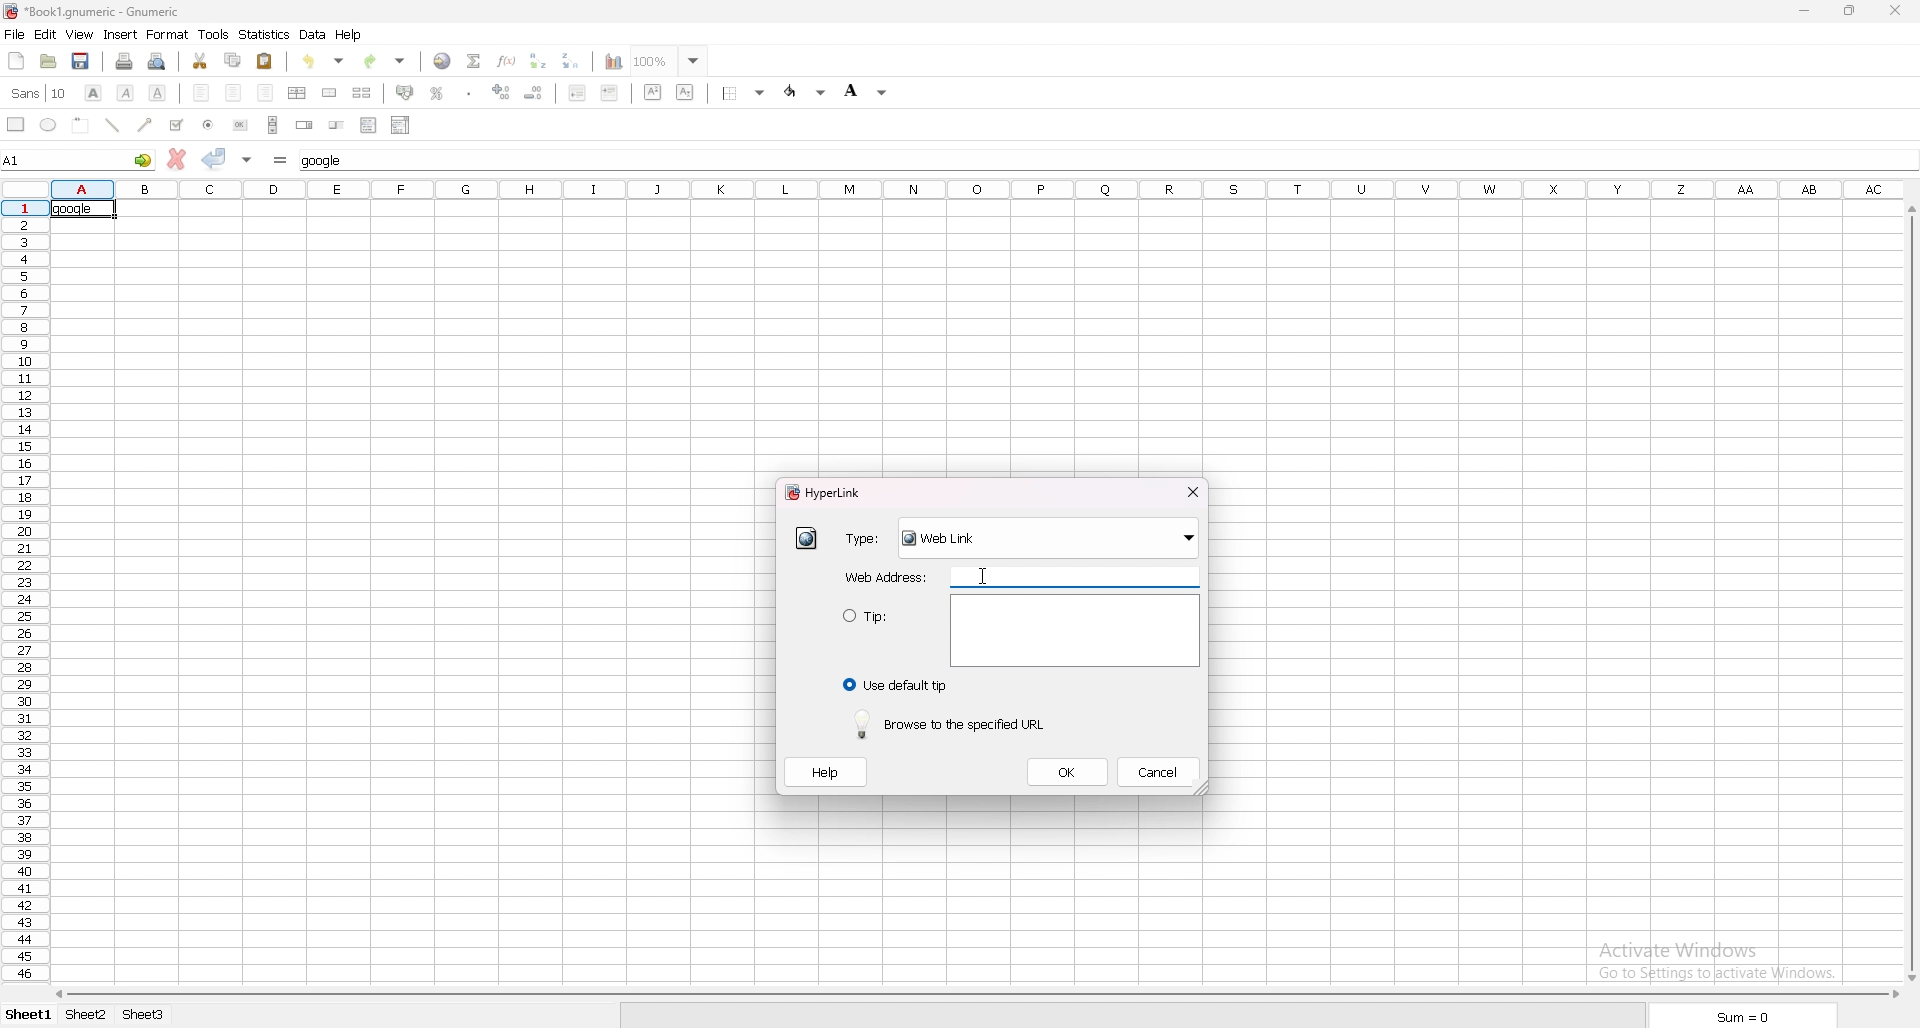 The image size is (1920, 1028). Describe the element at coordinates (94, 93) in the screenshot. I see `bold` at that location.